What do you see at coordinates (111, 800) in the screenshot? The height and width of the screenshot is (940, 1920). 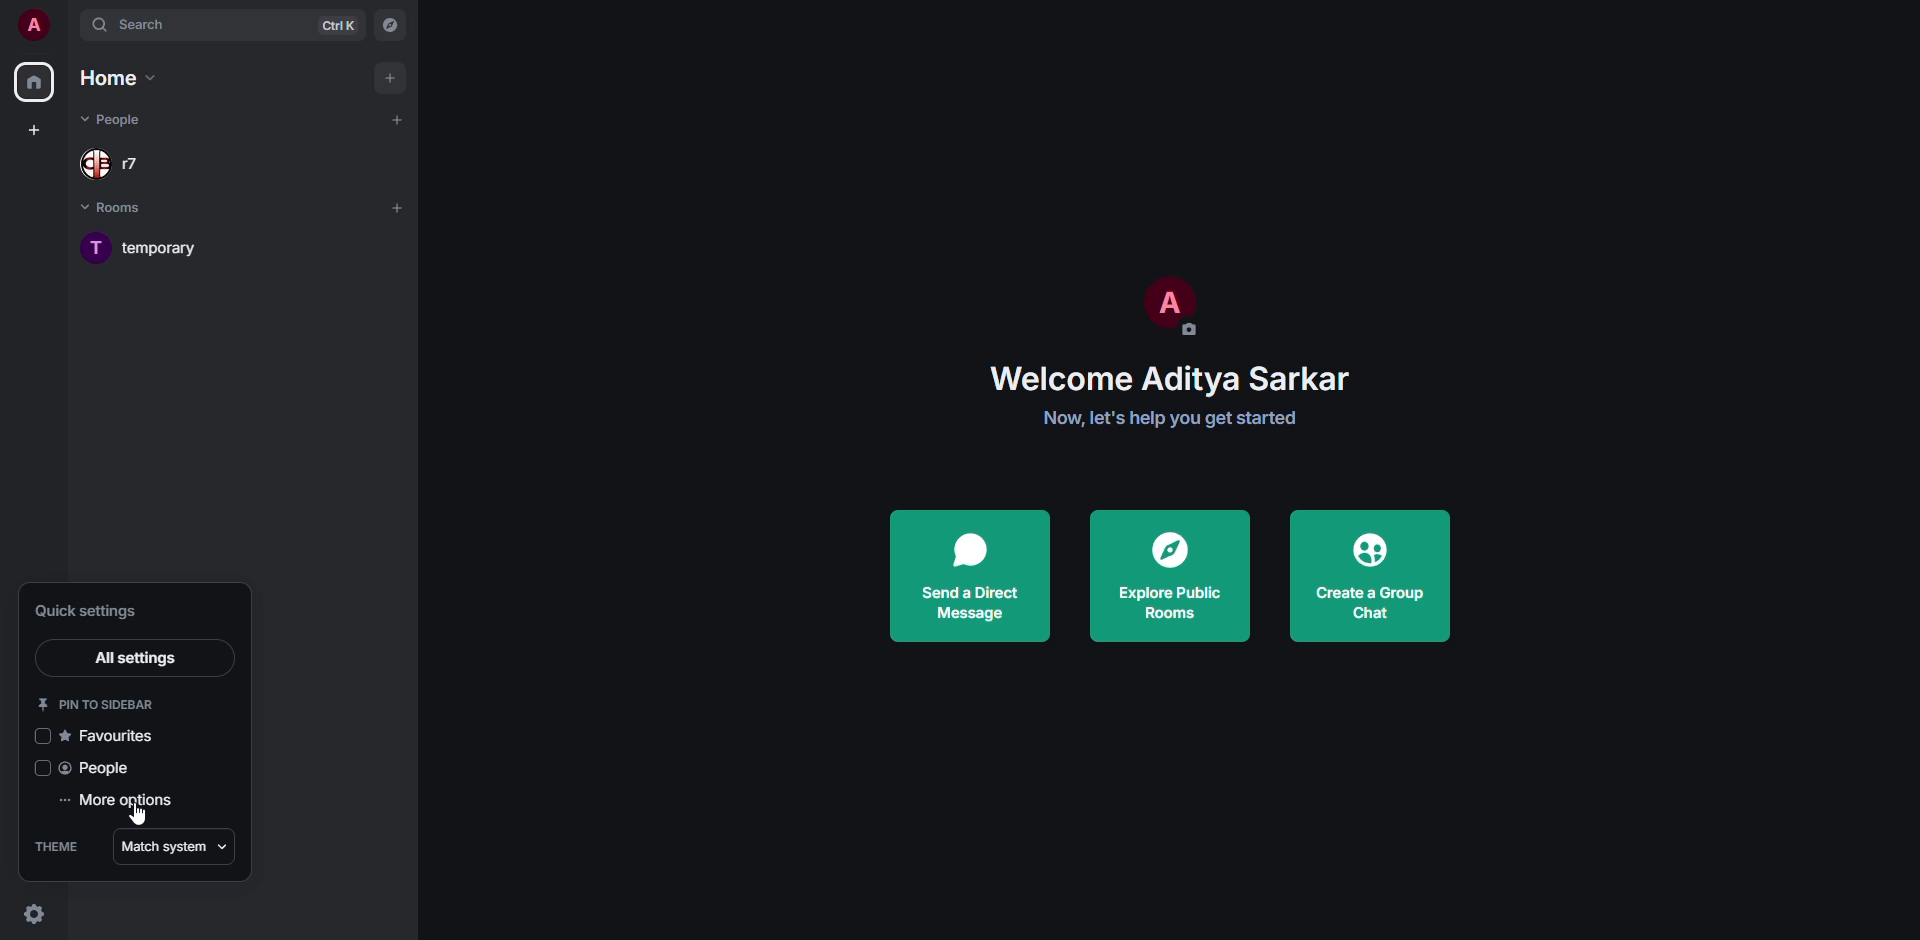 I see `more options` at bounding box center [111, 800].